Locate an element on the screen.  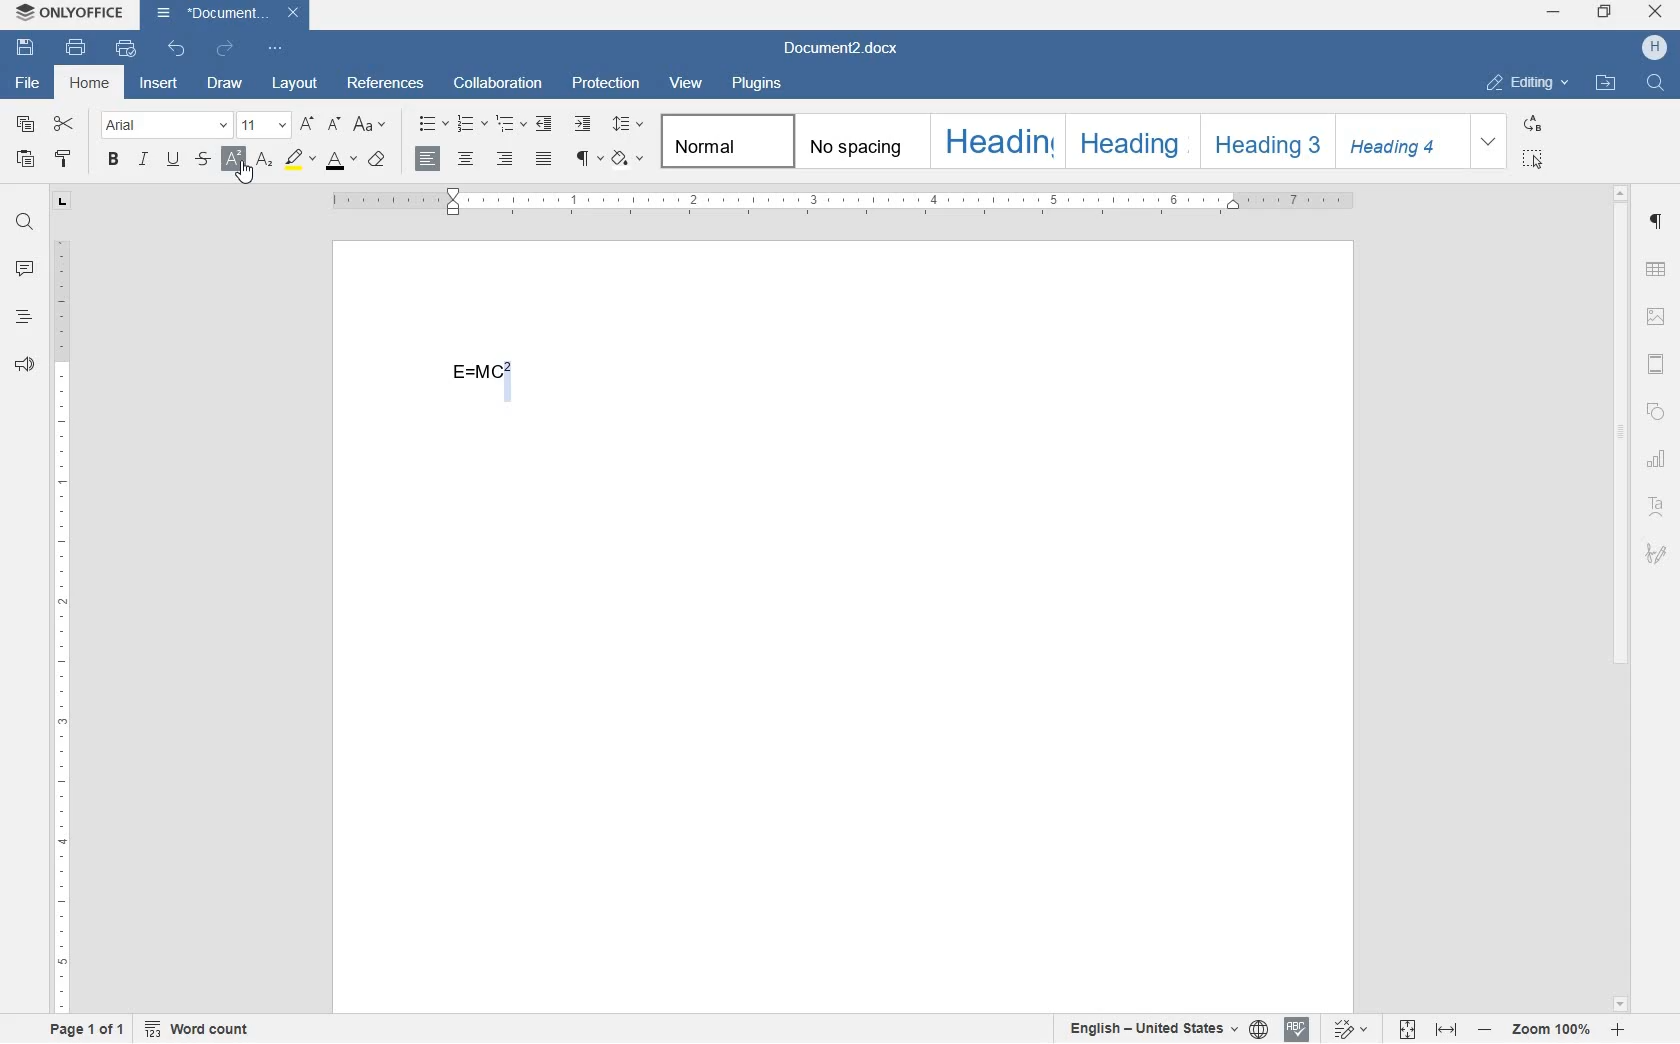
align center is located at coordinates (465, 158).